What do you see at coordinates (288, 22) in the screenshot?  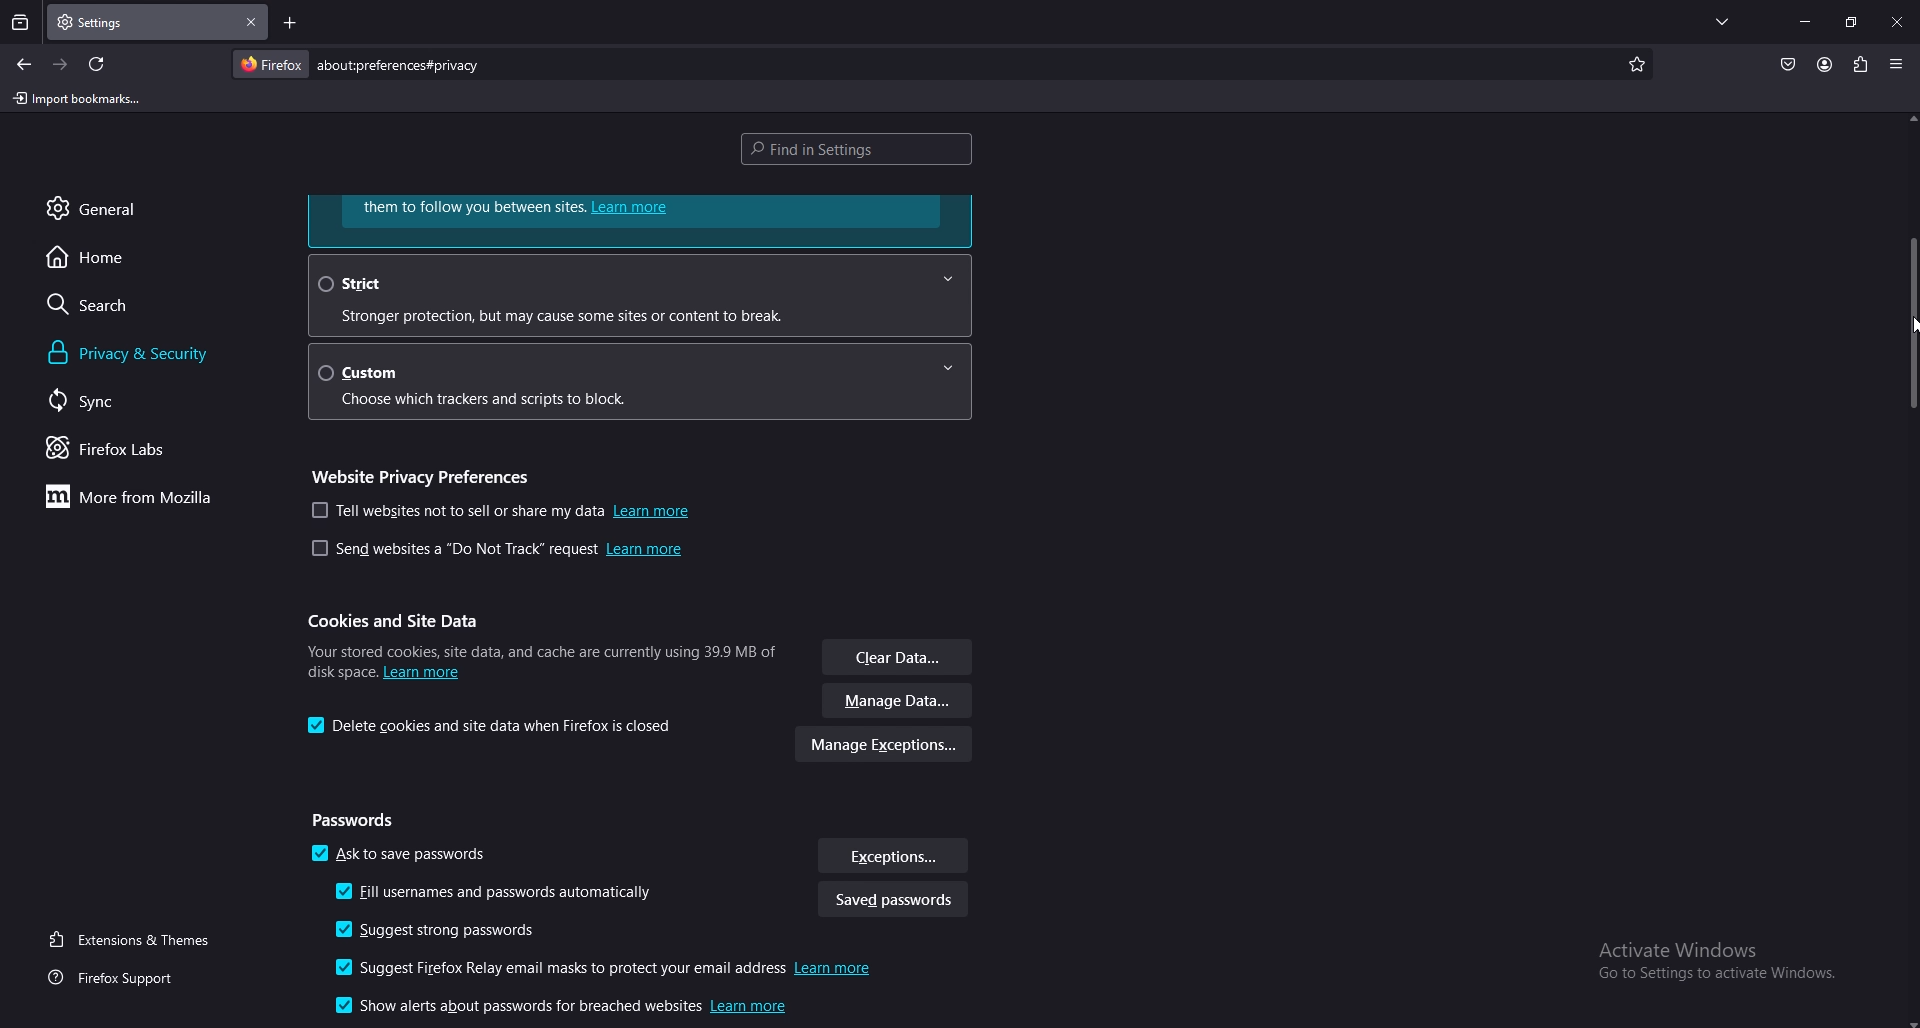 I see `add tab` at bounding box center [288, 22].